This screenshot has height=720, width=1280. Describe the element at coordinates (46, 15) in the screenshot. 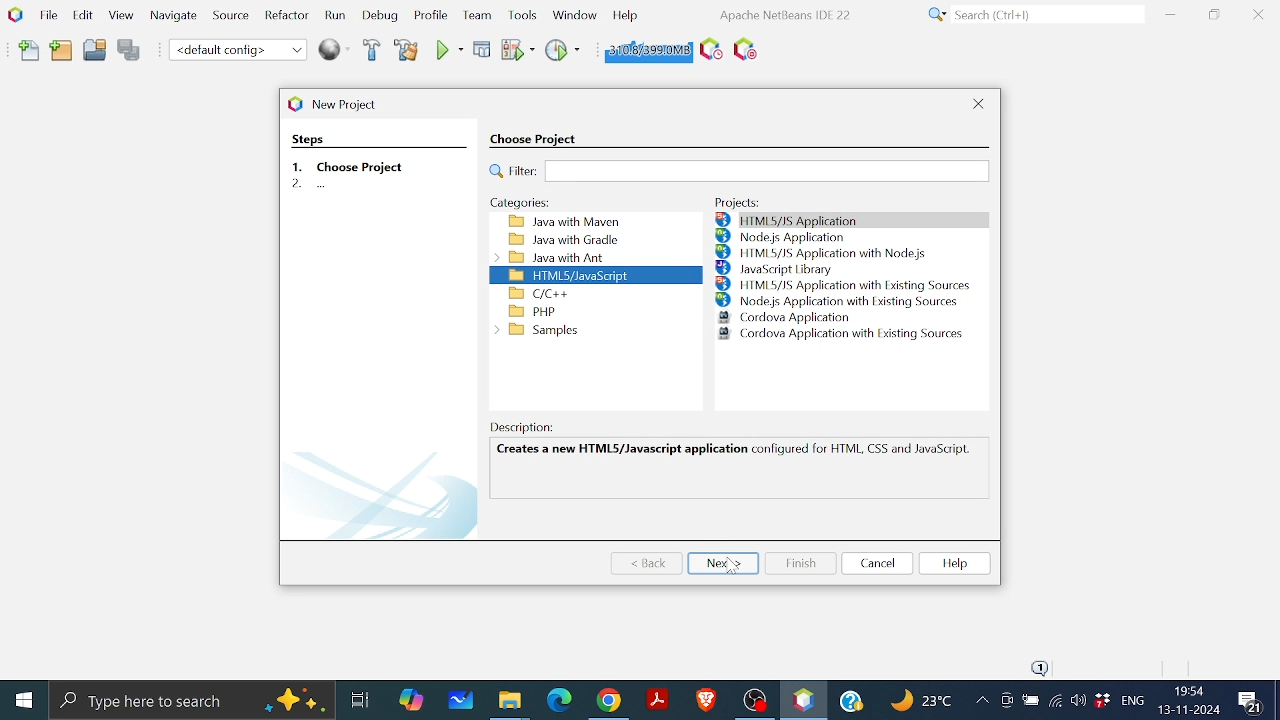

I see `File` at that location.